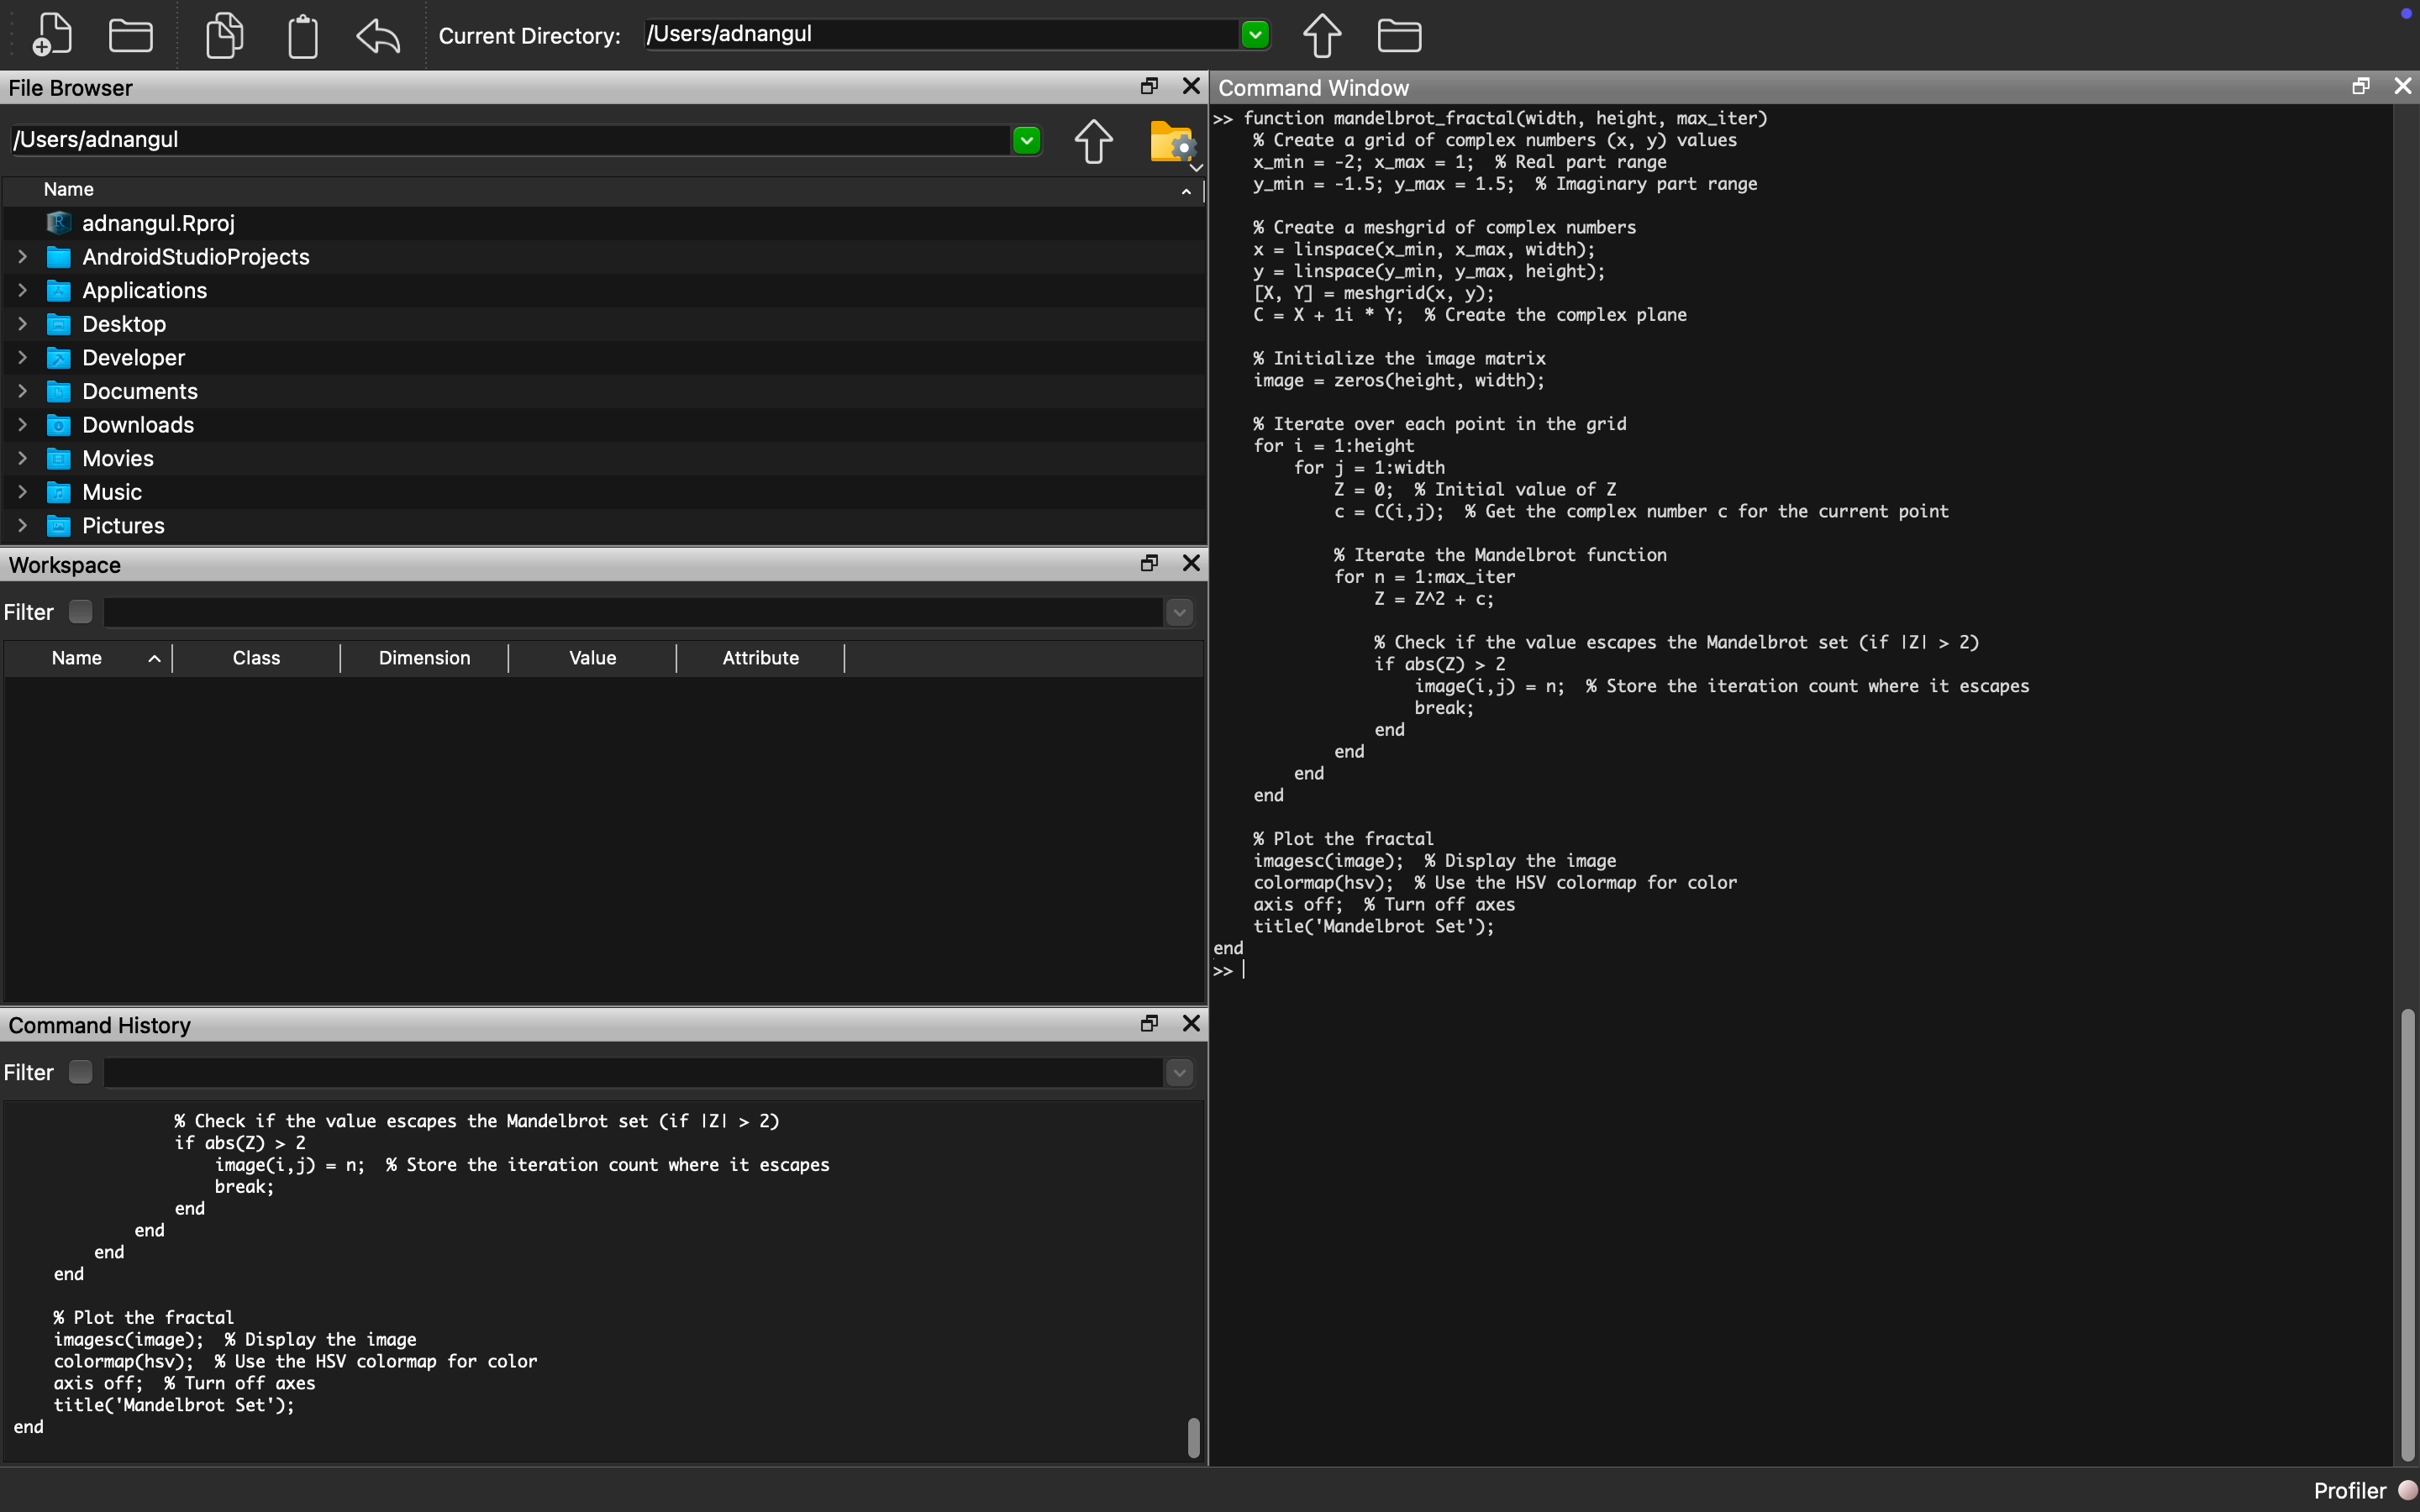 This screenshot has width=2420, height=1512. What do you see at coordinates (523, 141) in the screenshot?
I see `/Users/adnangul ` at bounding box center [523, 141].